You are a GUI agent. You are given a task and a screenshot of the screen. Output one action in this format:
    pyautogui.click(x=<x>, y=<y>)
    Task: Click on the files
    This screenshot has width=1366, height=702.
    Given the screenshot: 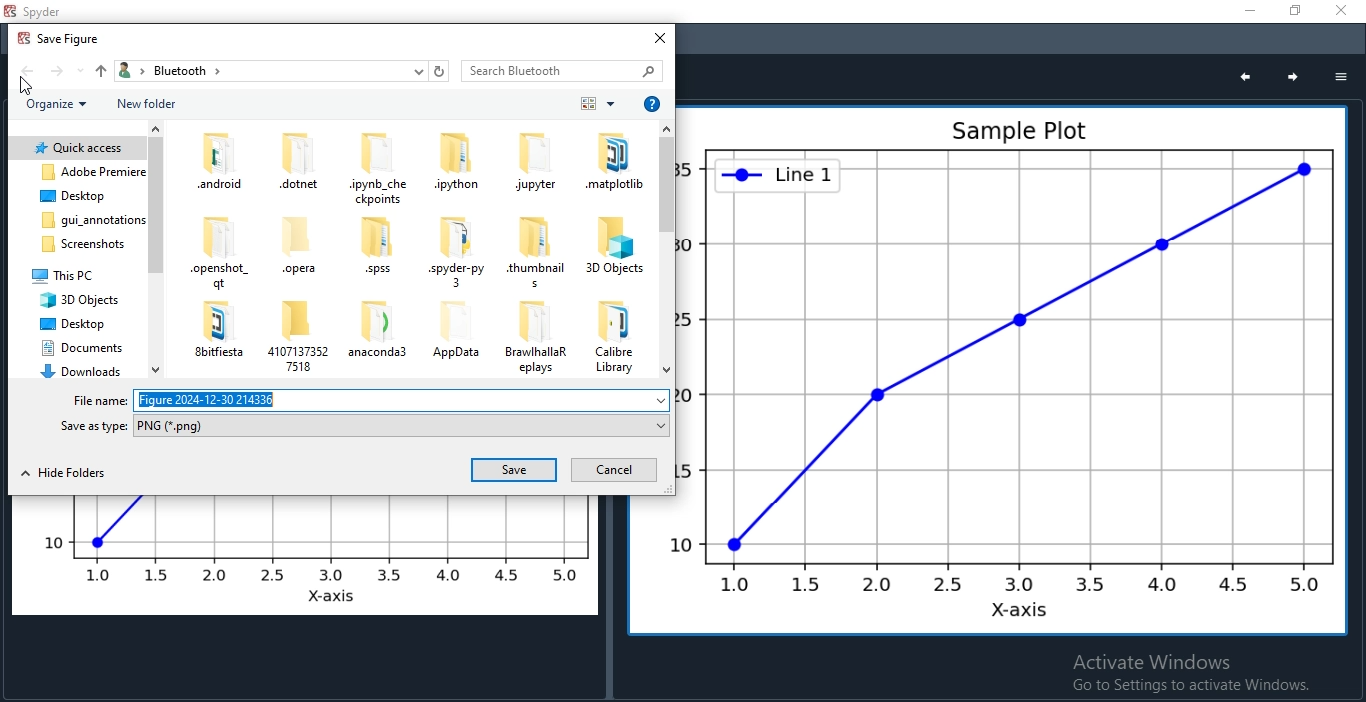 What is the action you would take?
    pyautogui.click(x=537, y=252)
    